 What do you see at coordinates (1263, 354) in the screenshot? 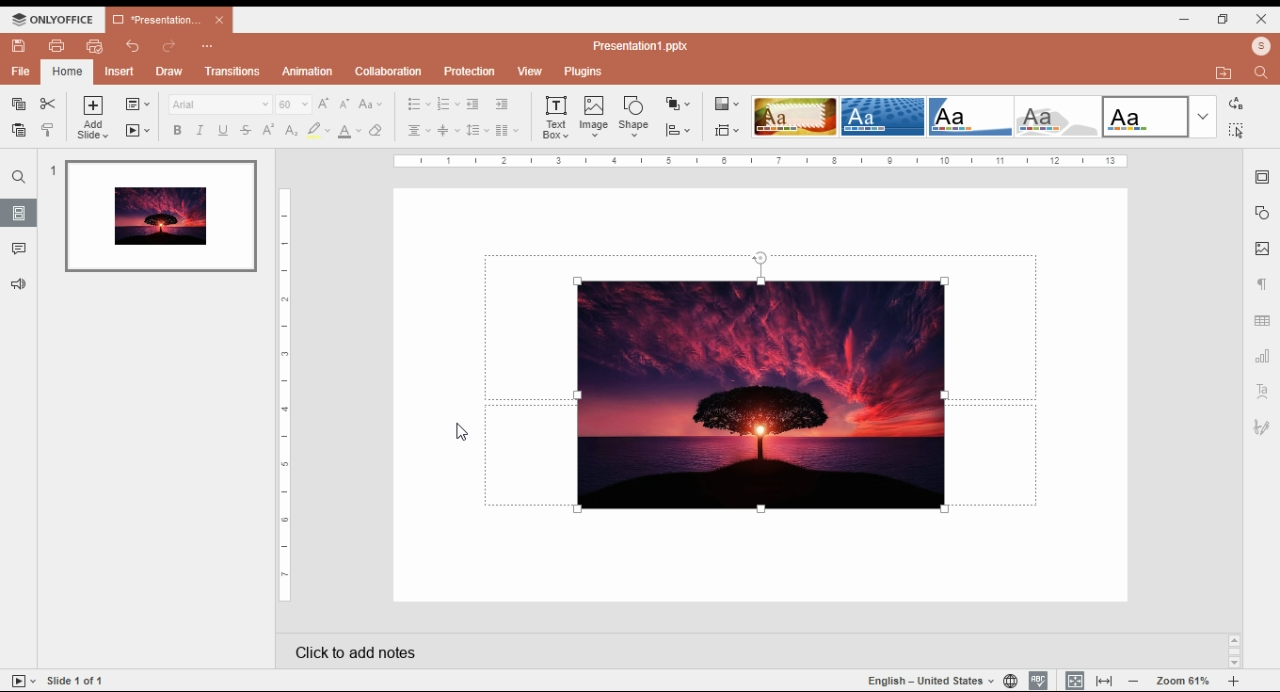
I see `charts  settings` at bounding box center [1263, 354].